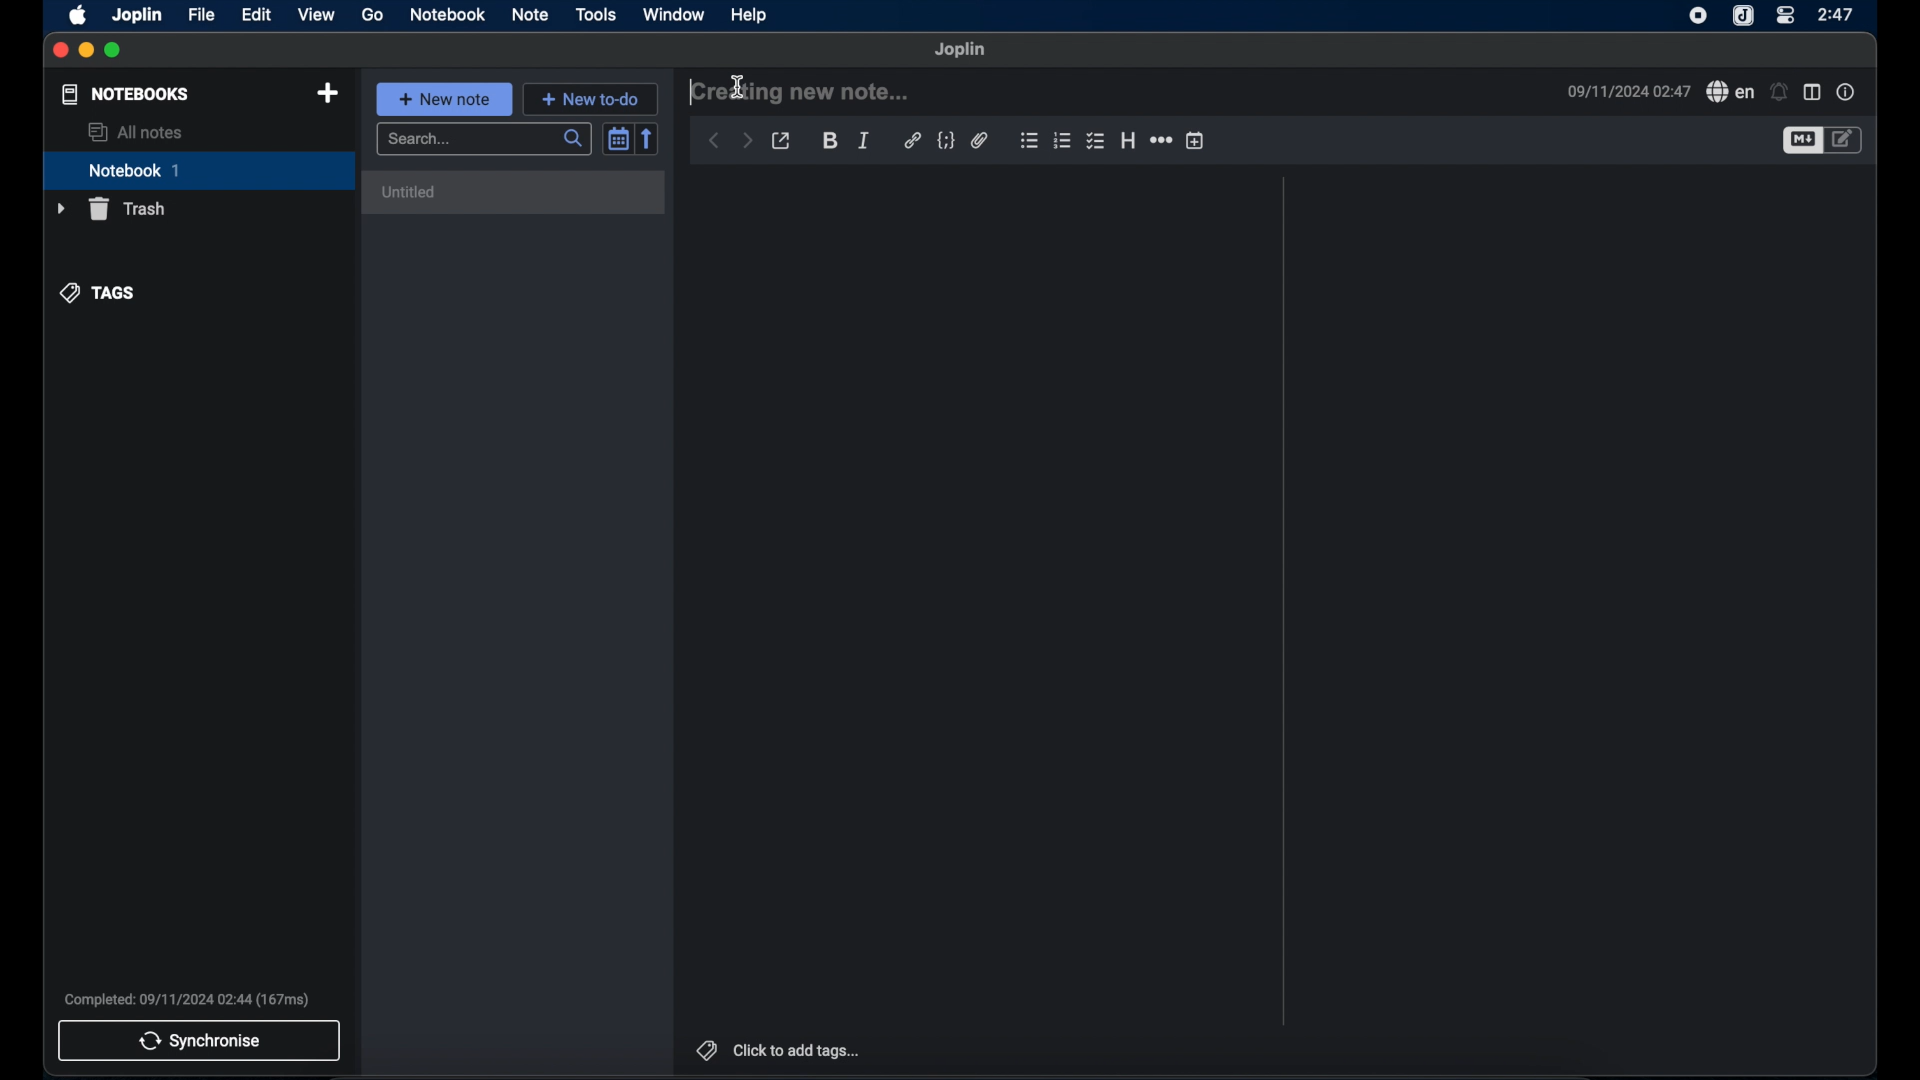  What do you see at coordinates (201, 14) in the screenshot?
I see `file` at bounding box center [201, 14].